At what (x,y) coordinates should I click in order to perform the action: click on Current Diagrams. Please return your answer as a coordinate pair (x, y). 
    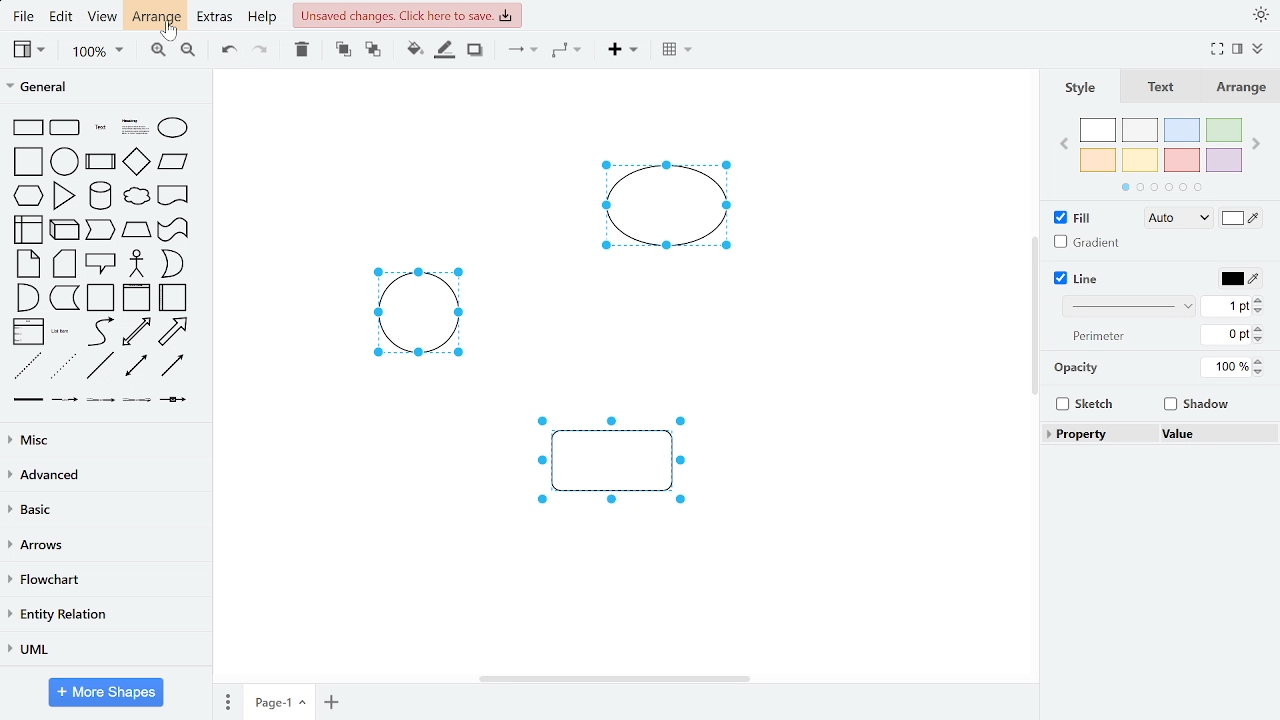
    Looking at the image, I should click on (522, 313).